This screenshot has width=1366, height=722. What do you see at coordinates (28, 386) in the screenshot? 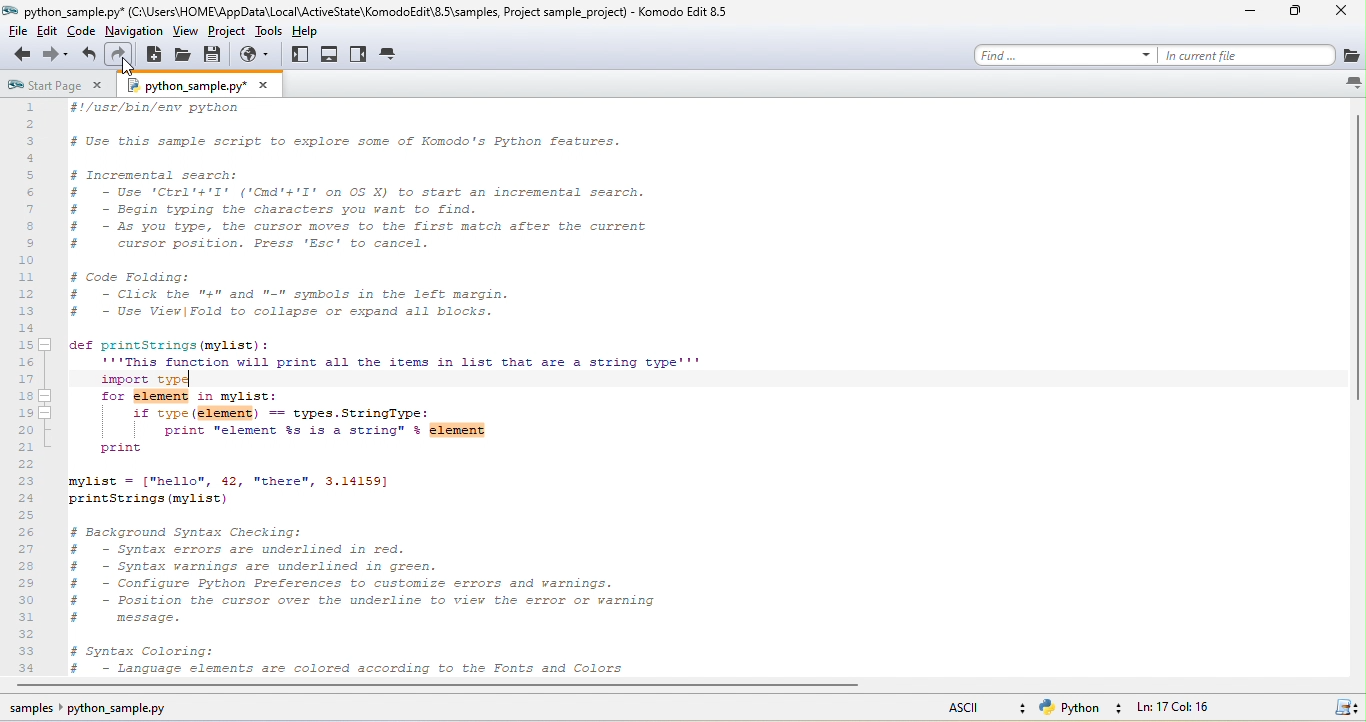
I see `number list` at bounding box center [28, 386].